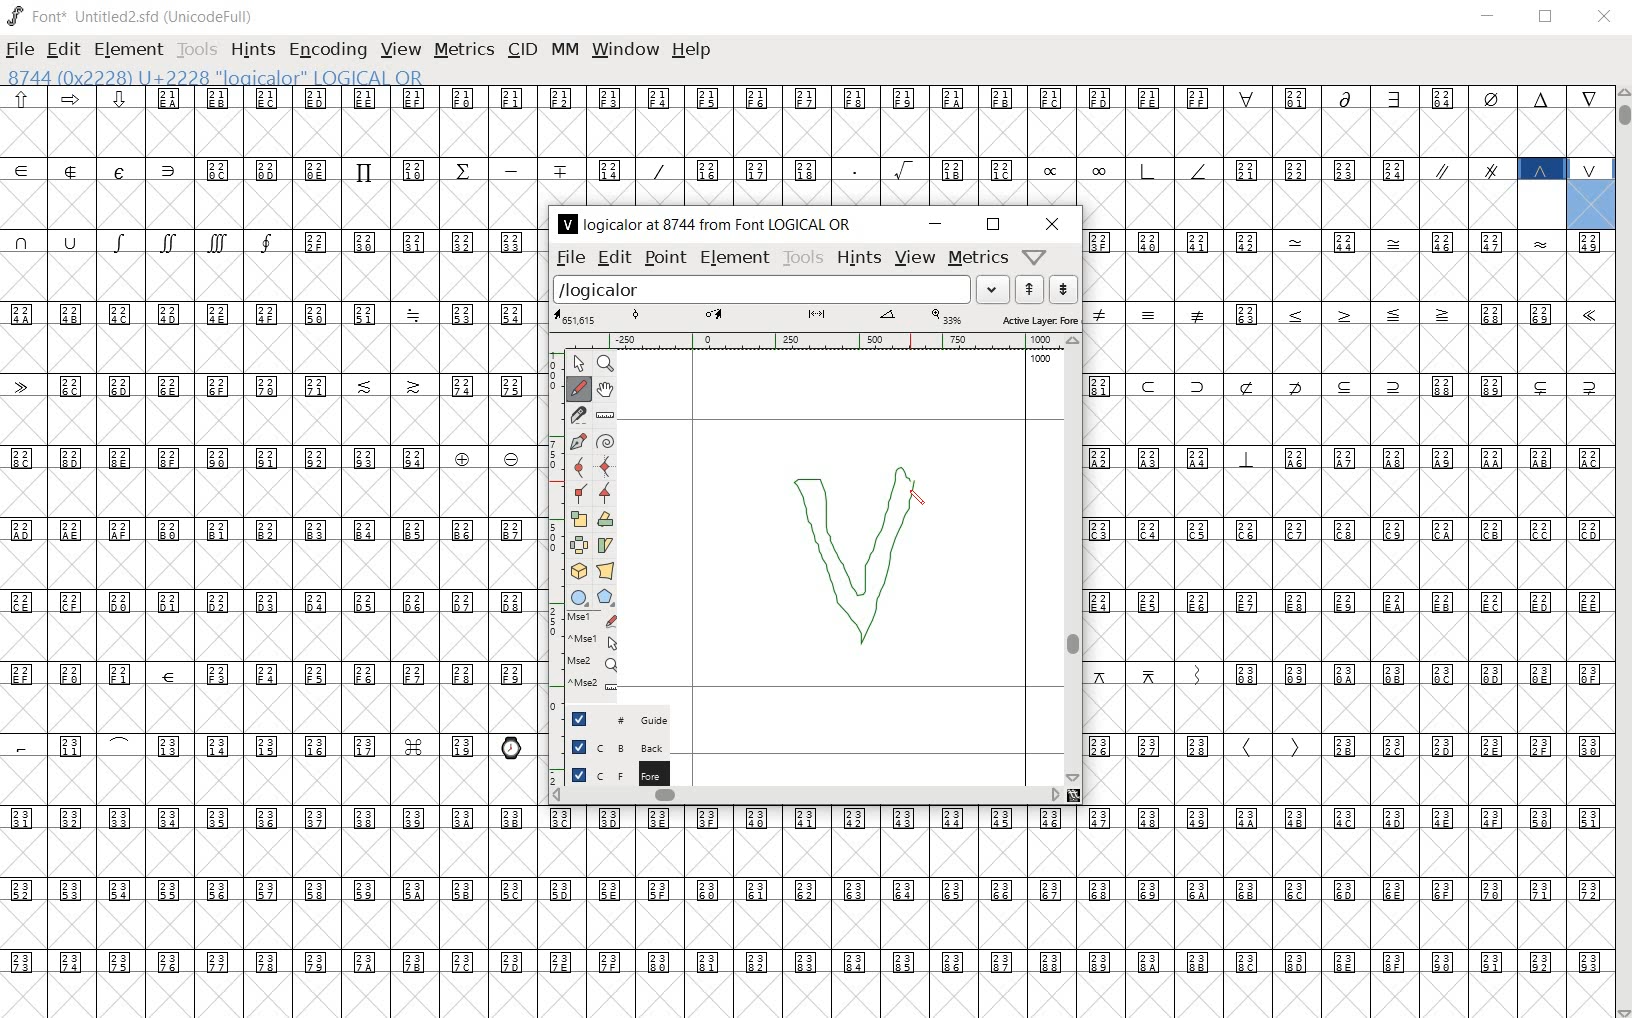 Image resolution: width=1632 pixels, height=1018 pixels. What do you see at coordinates (608, 721) in the screenshot?
I see `guide` at bounding box center [608, 721].